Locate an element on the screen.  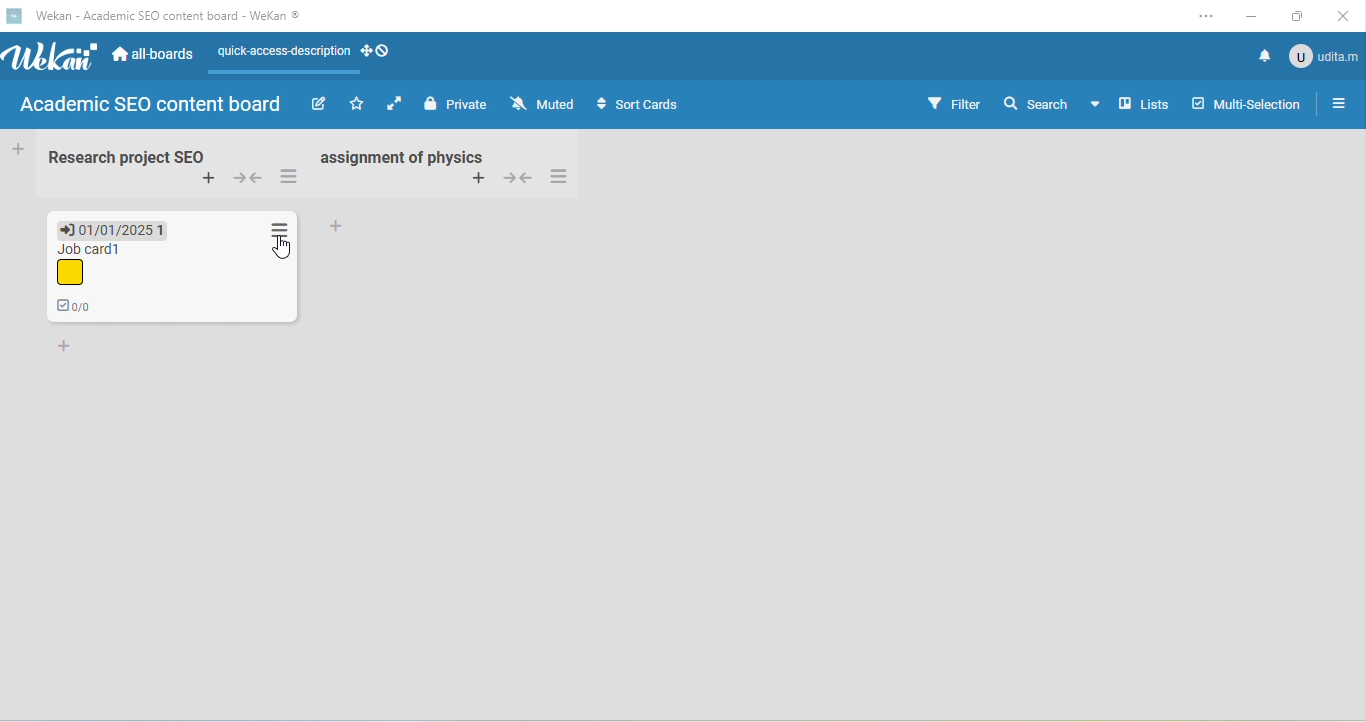
collapse is located at coordinates (249, 179).